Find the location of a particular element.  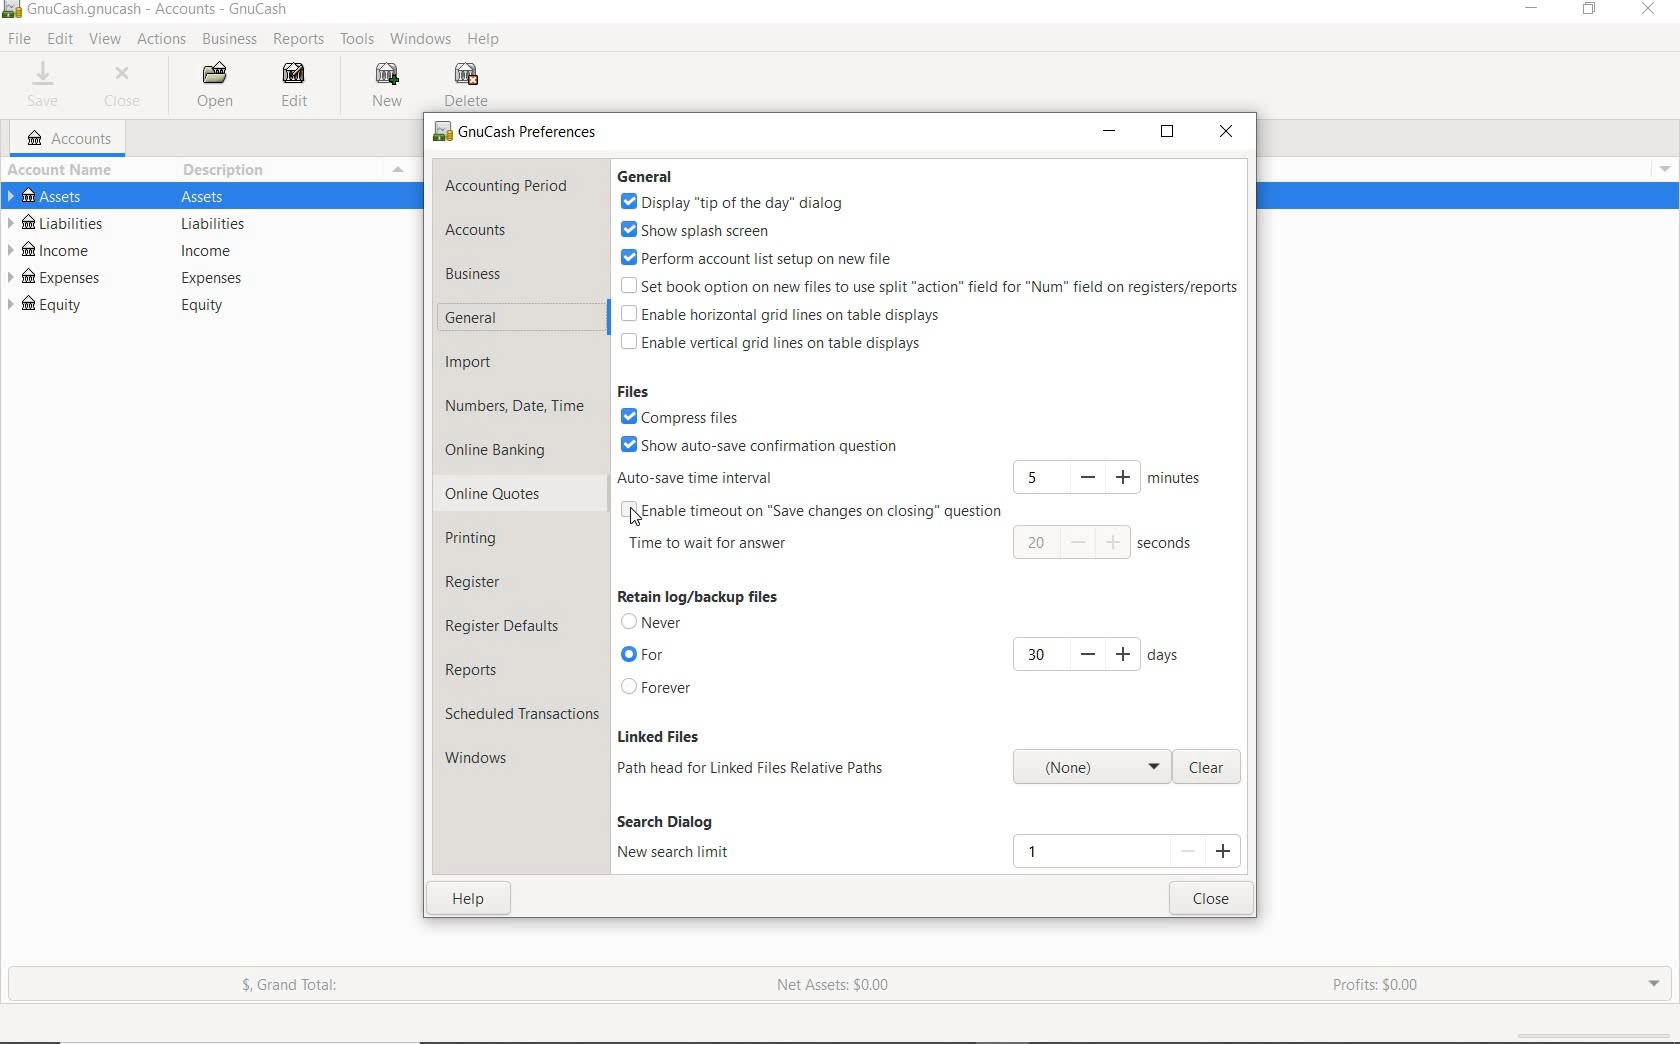

SCHEDULED TRANSACTIONS is located at coordinates (520, 715).